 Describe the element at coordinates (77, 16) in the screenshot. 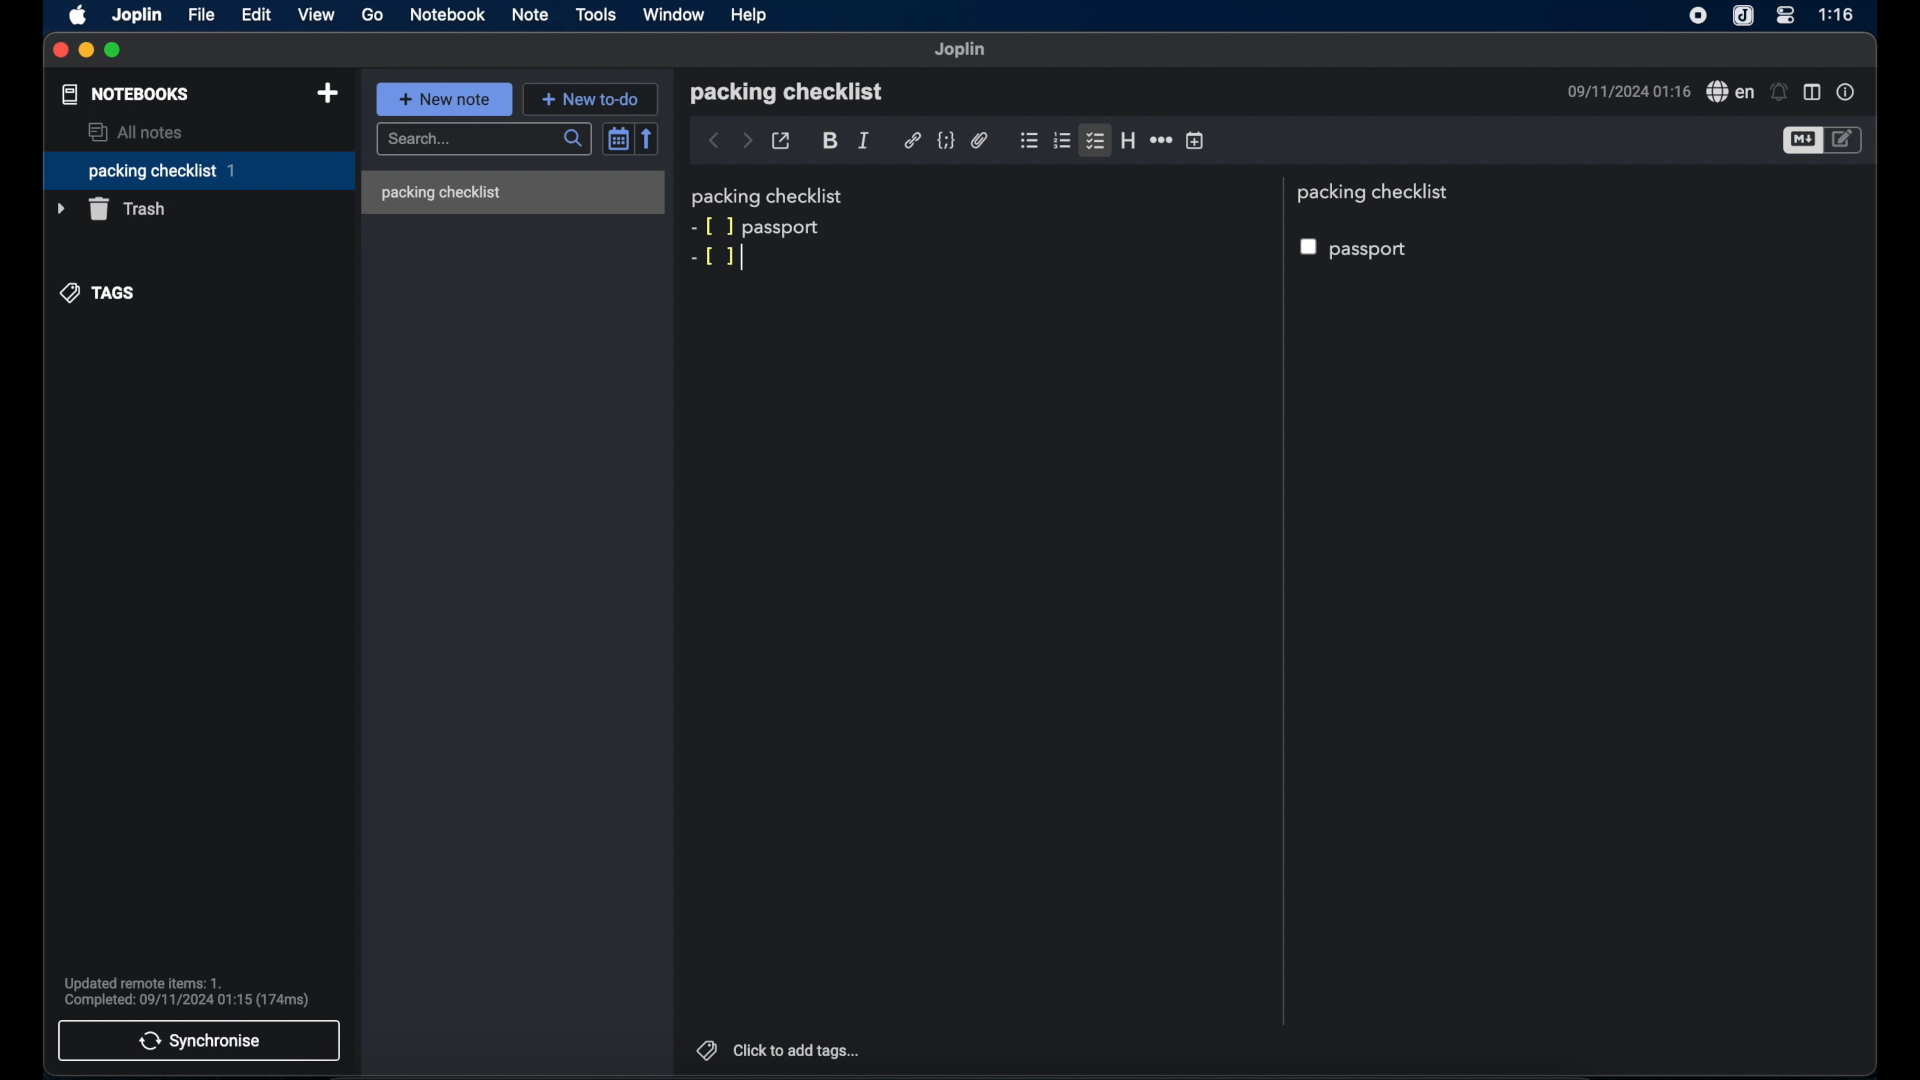

I see `apple icon` at that location.